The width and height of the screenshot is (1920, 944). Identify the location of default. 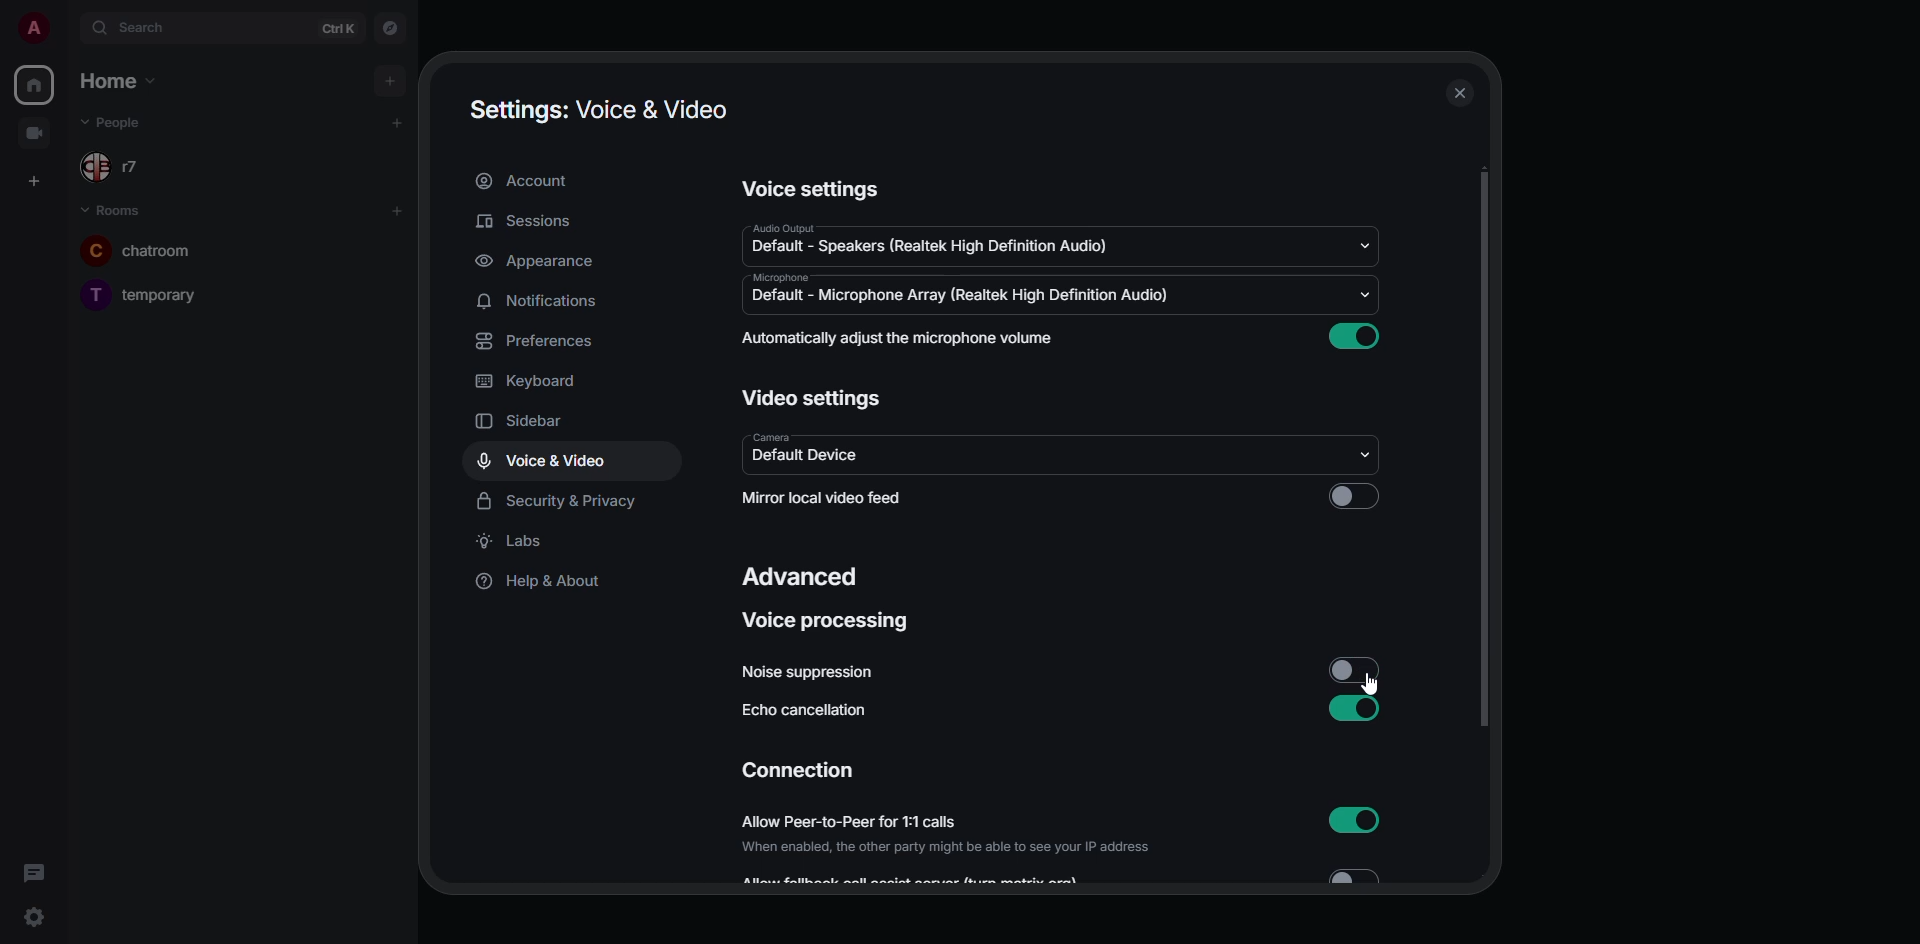
(934, 248).